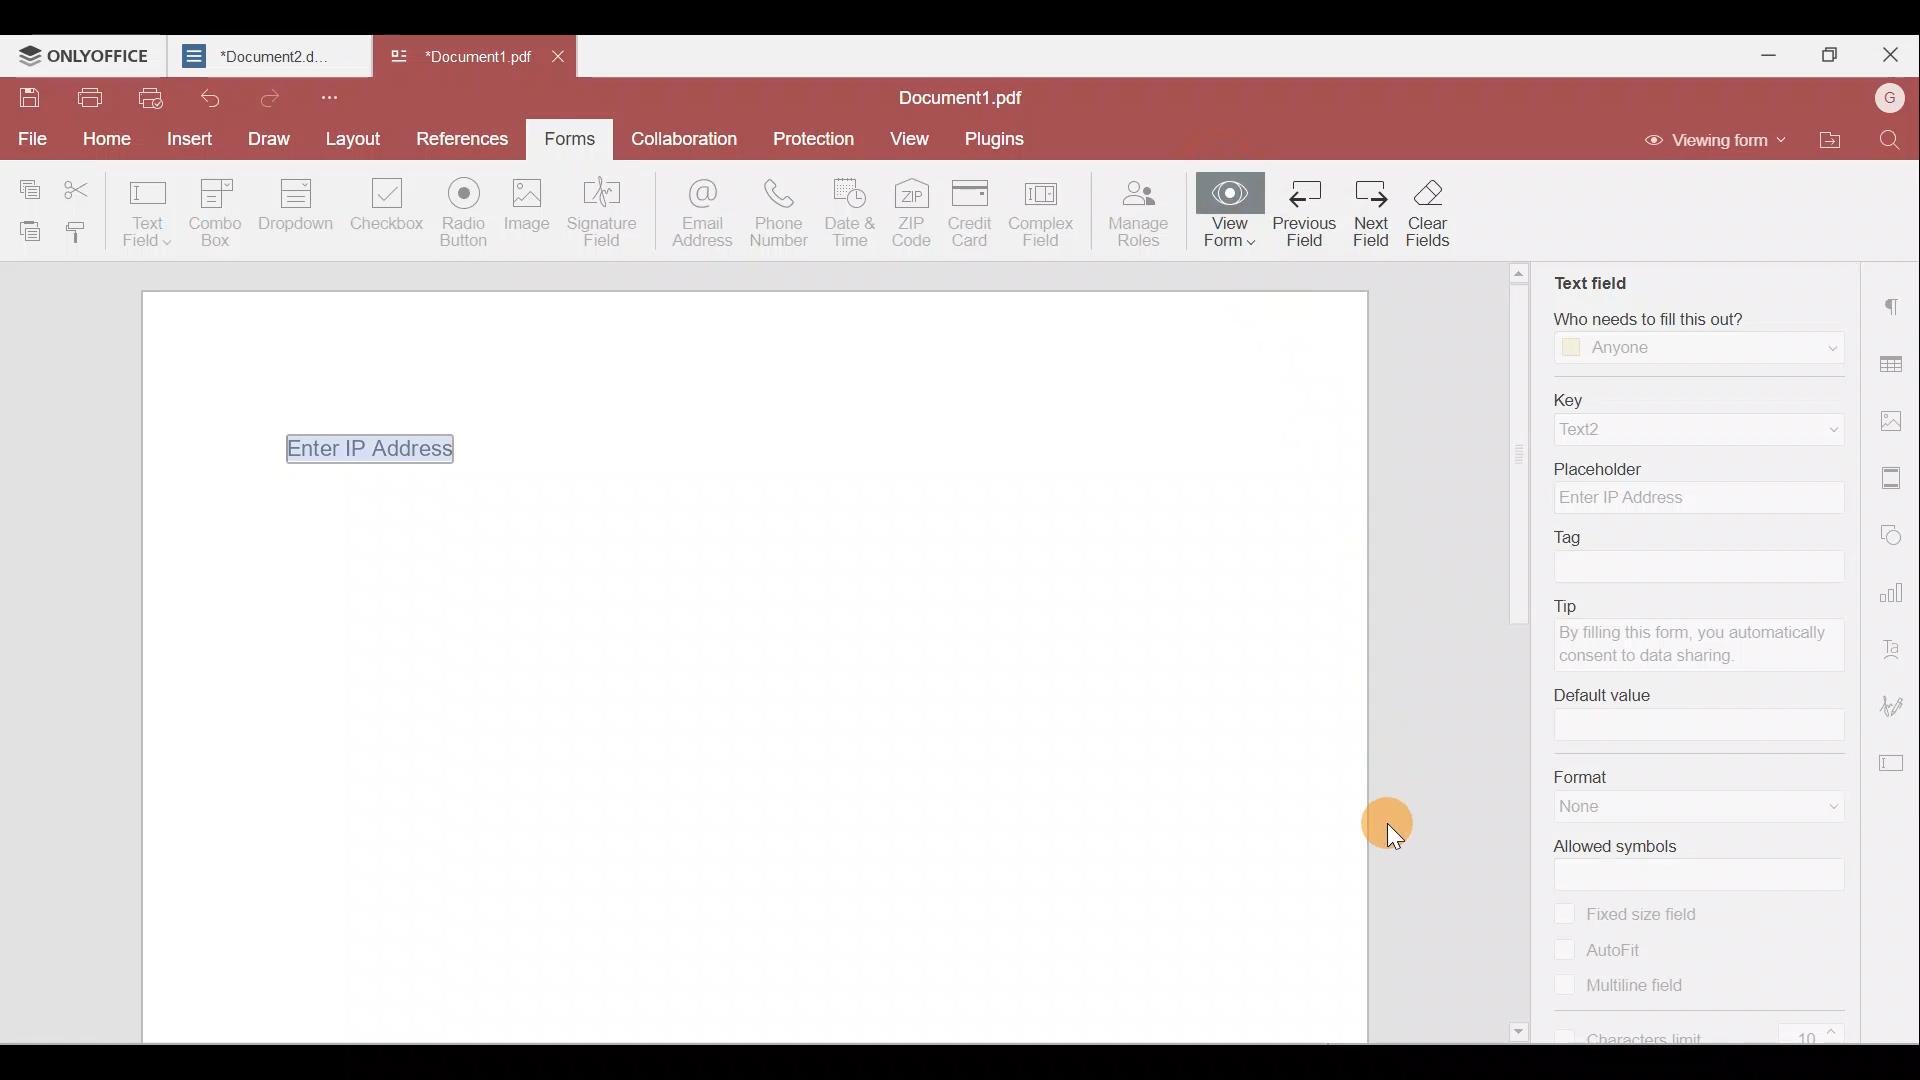 The height and width of the screenshot is (1080, 1920). What do you see at coordinates (1229, 217) in the screenshot?
I see `View form` at bounding box center [1229, 217].